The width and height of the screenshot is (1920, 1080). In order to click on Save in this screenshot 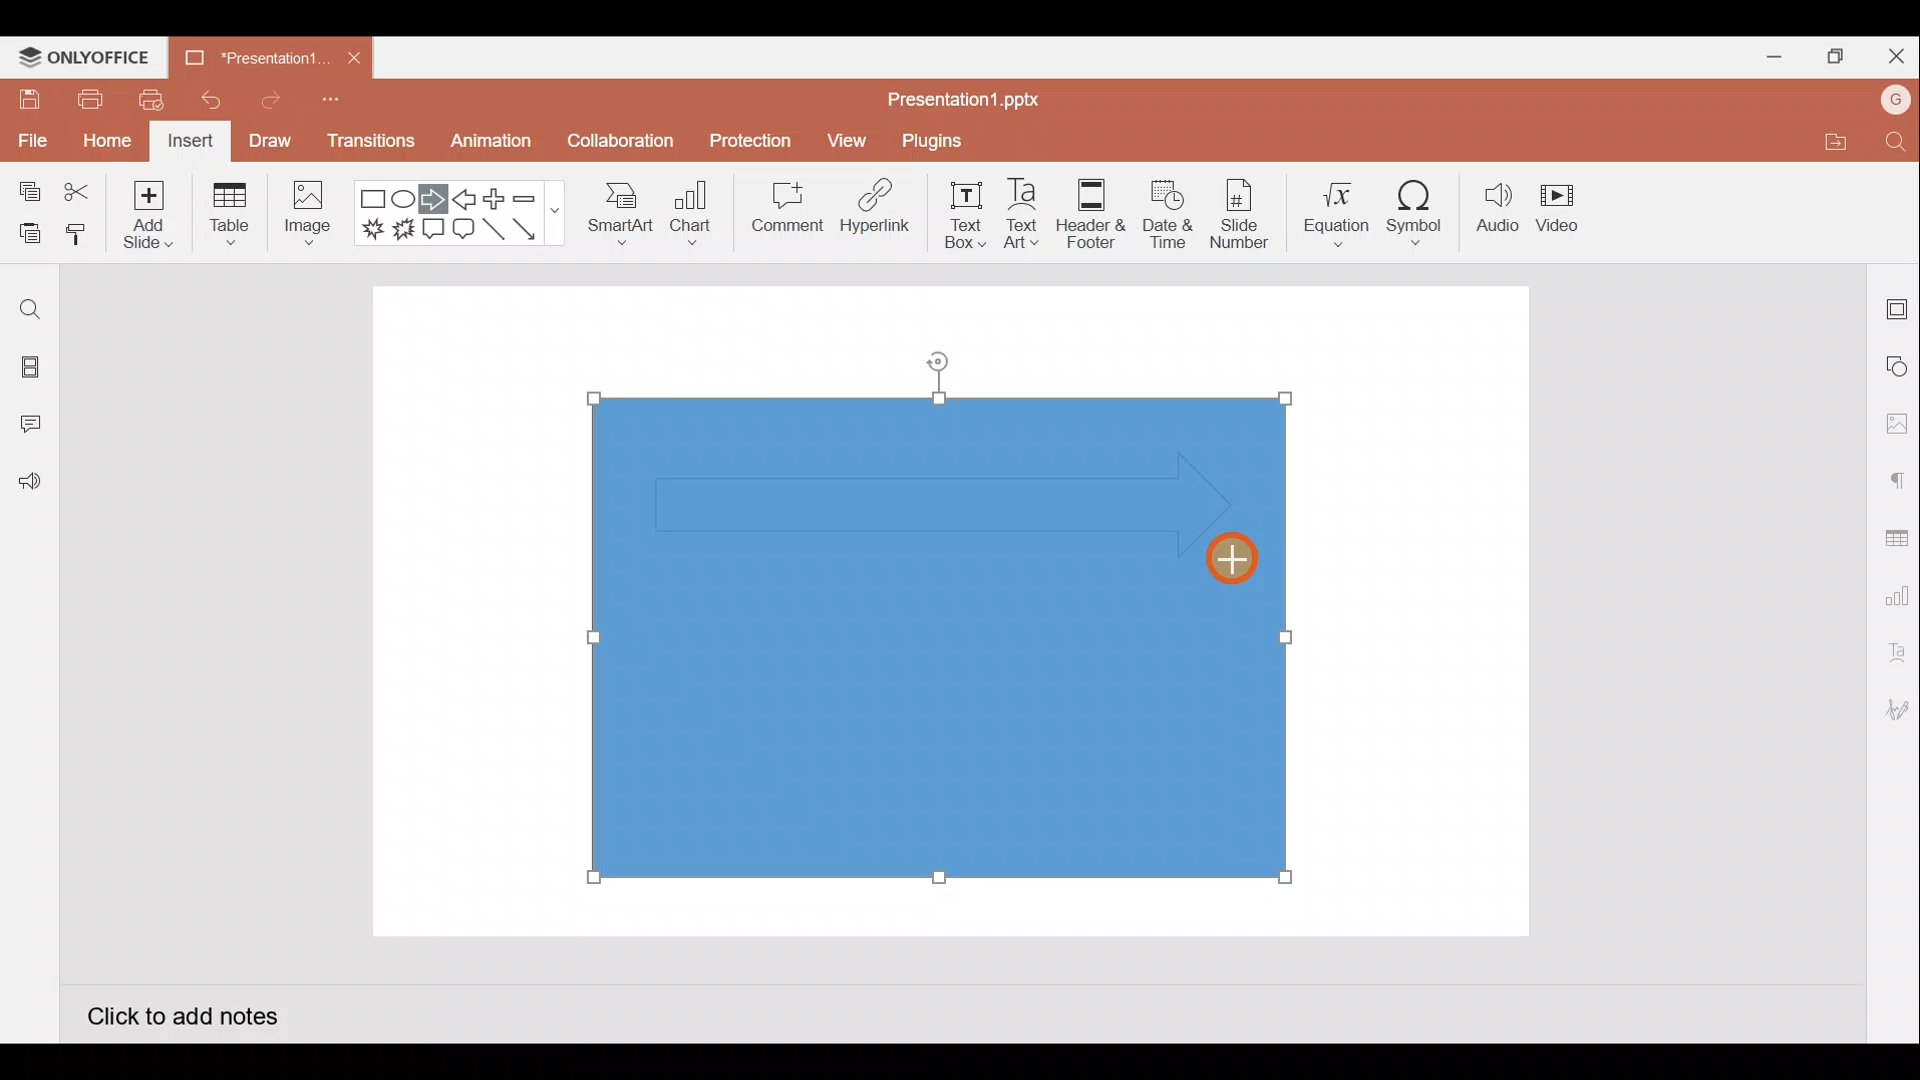, I will do `click(26, 98)`.